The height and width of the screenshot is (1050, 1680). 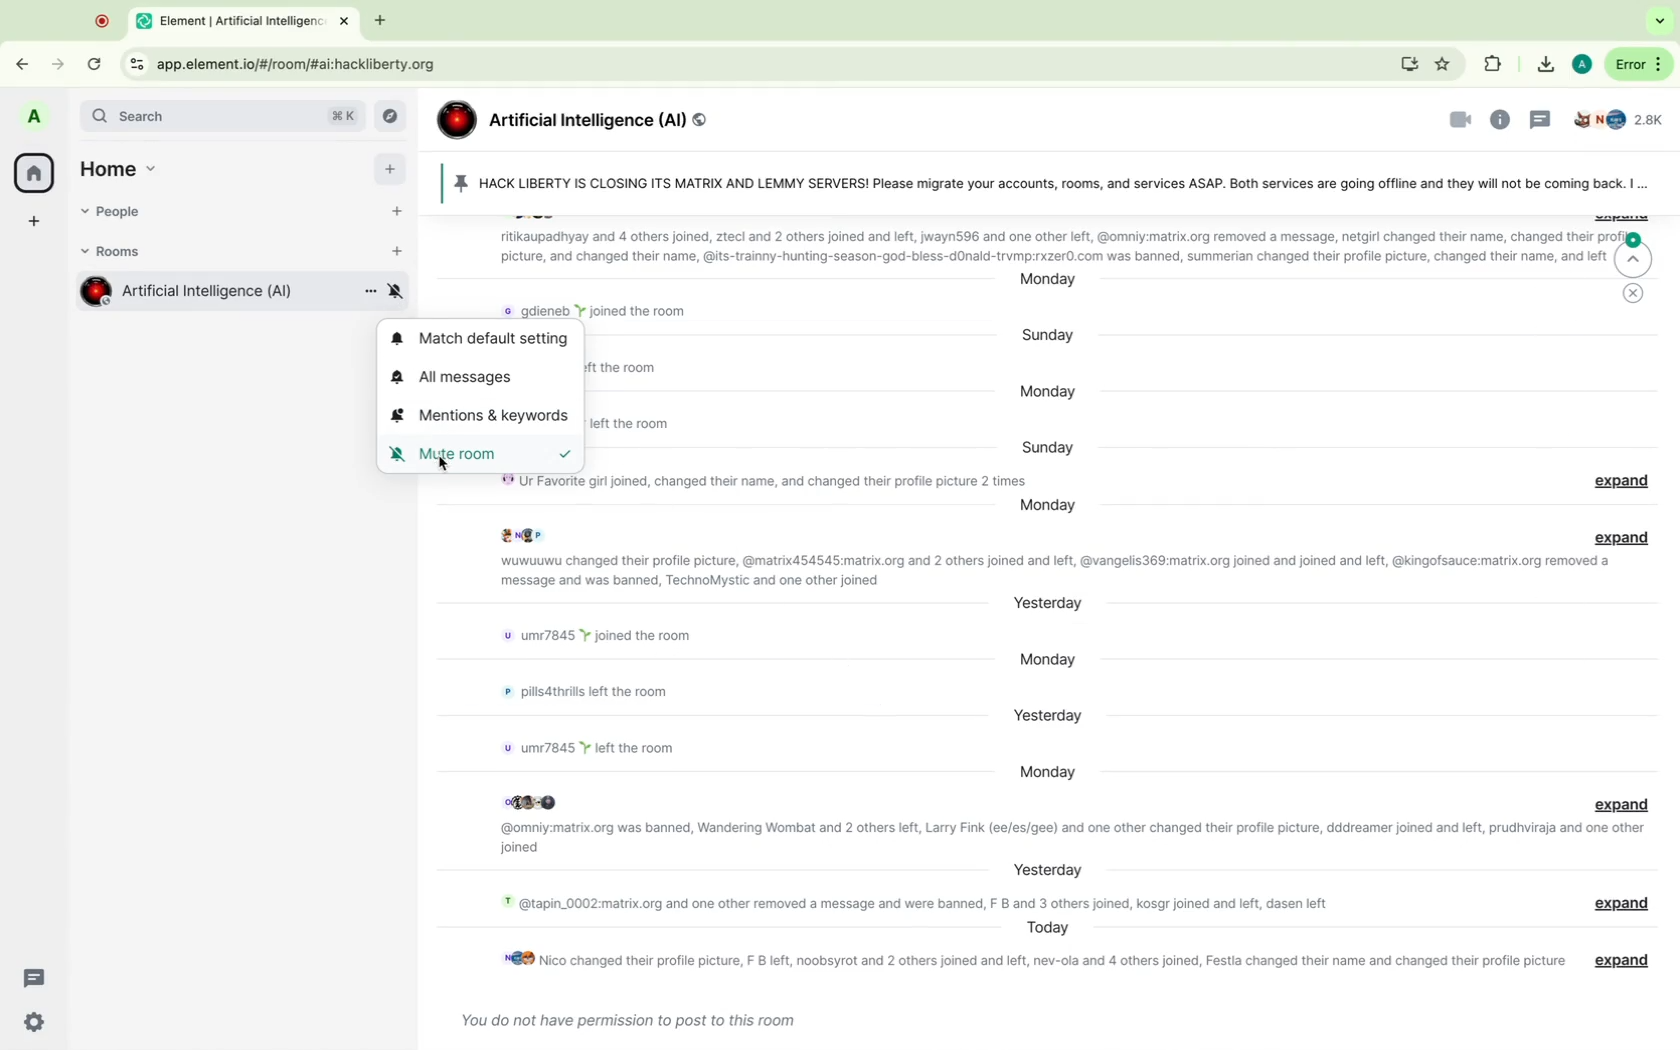 What do you see at coordinates (388, 168) in the screenshot?
I see `add` at bounding box center [388, 168].